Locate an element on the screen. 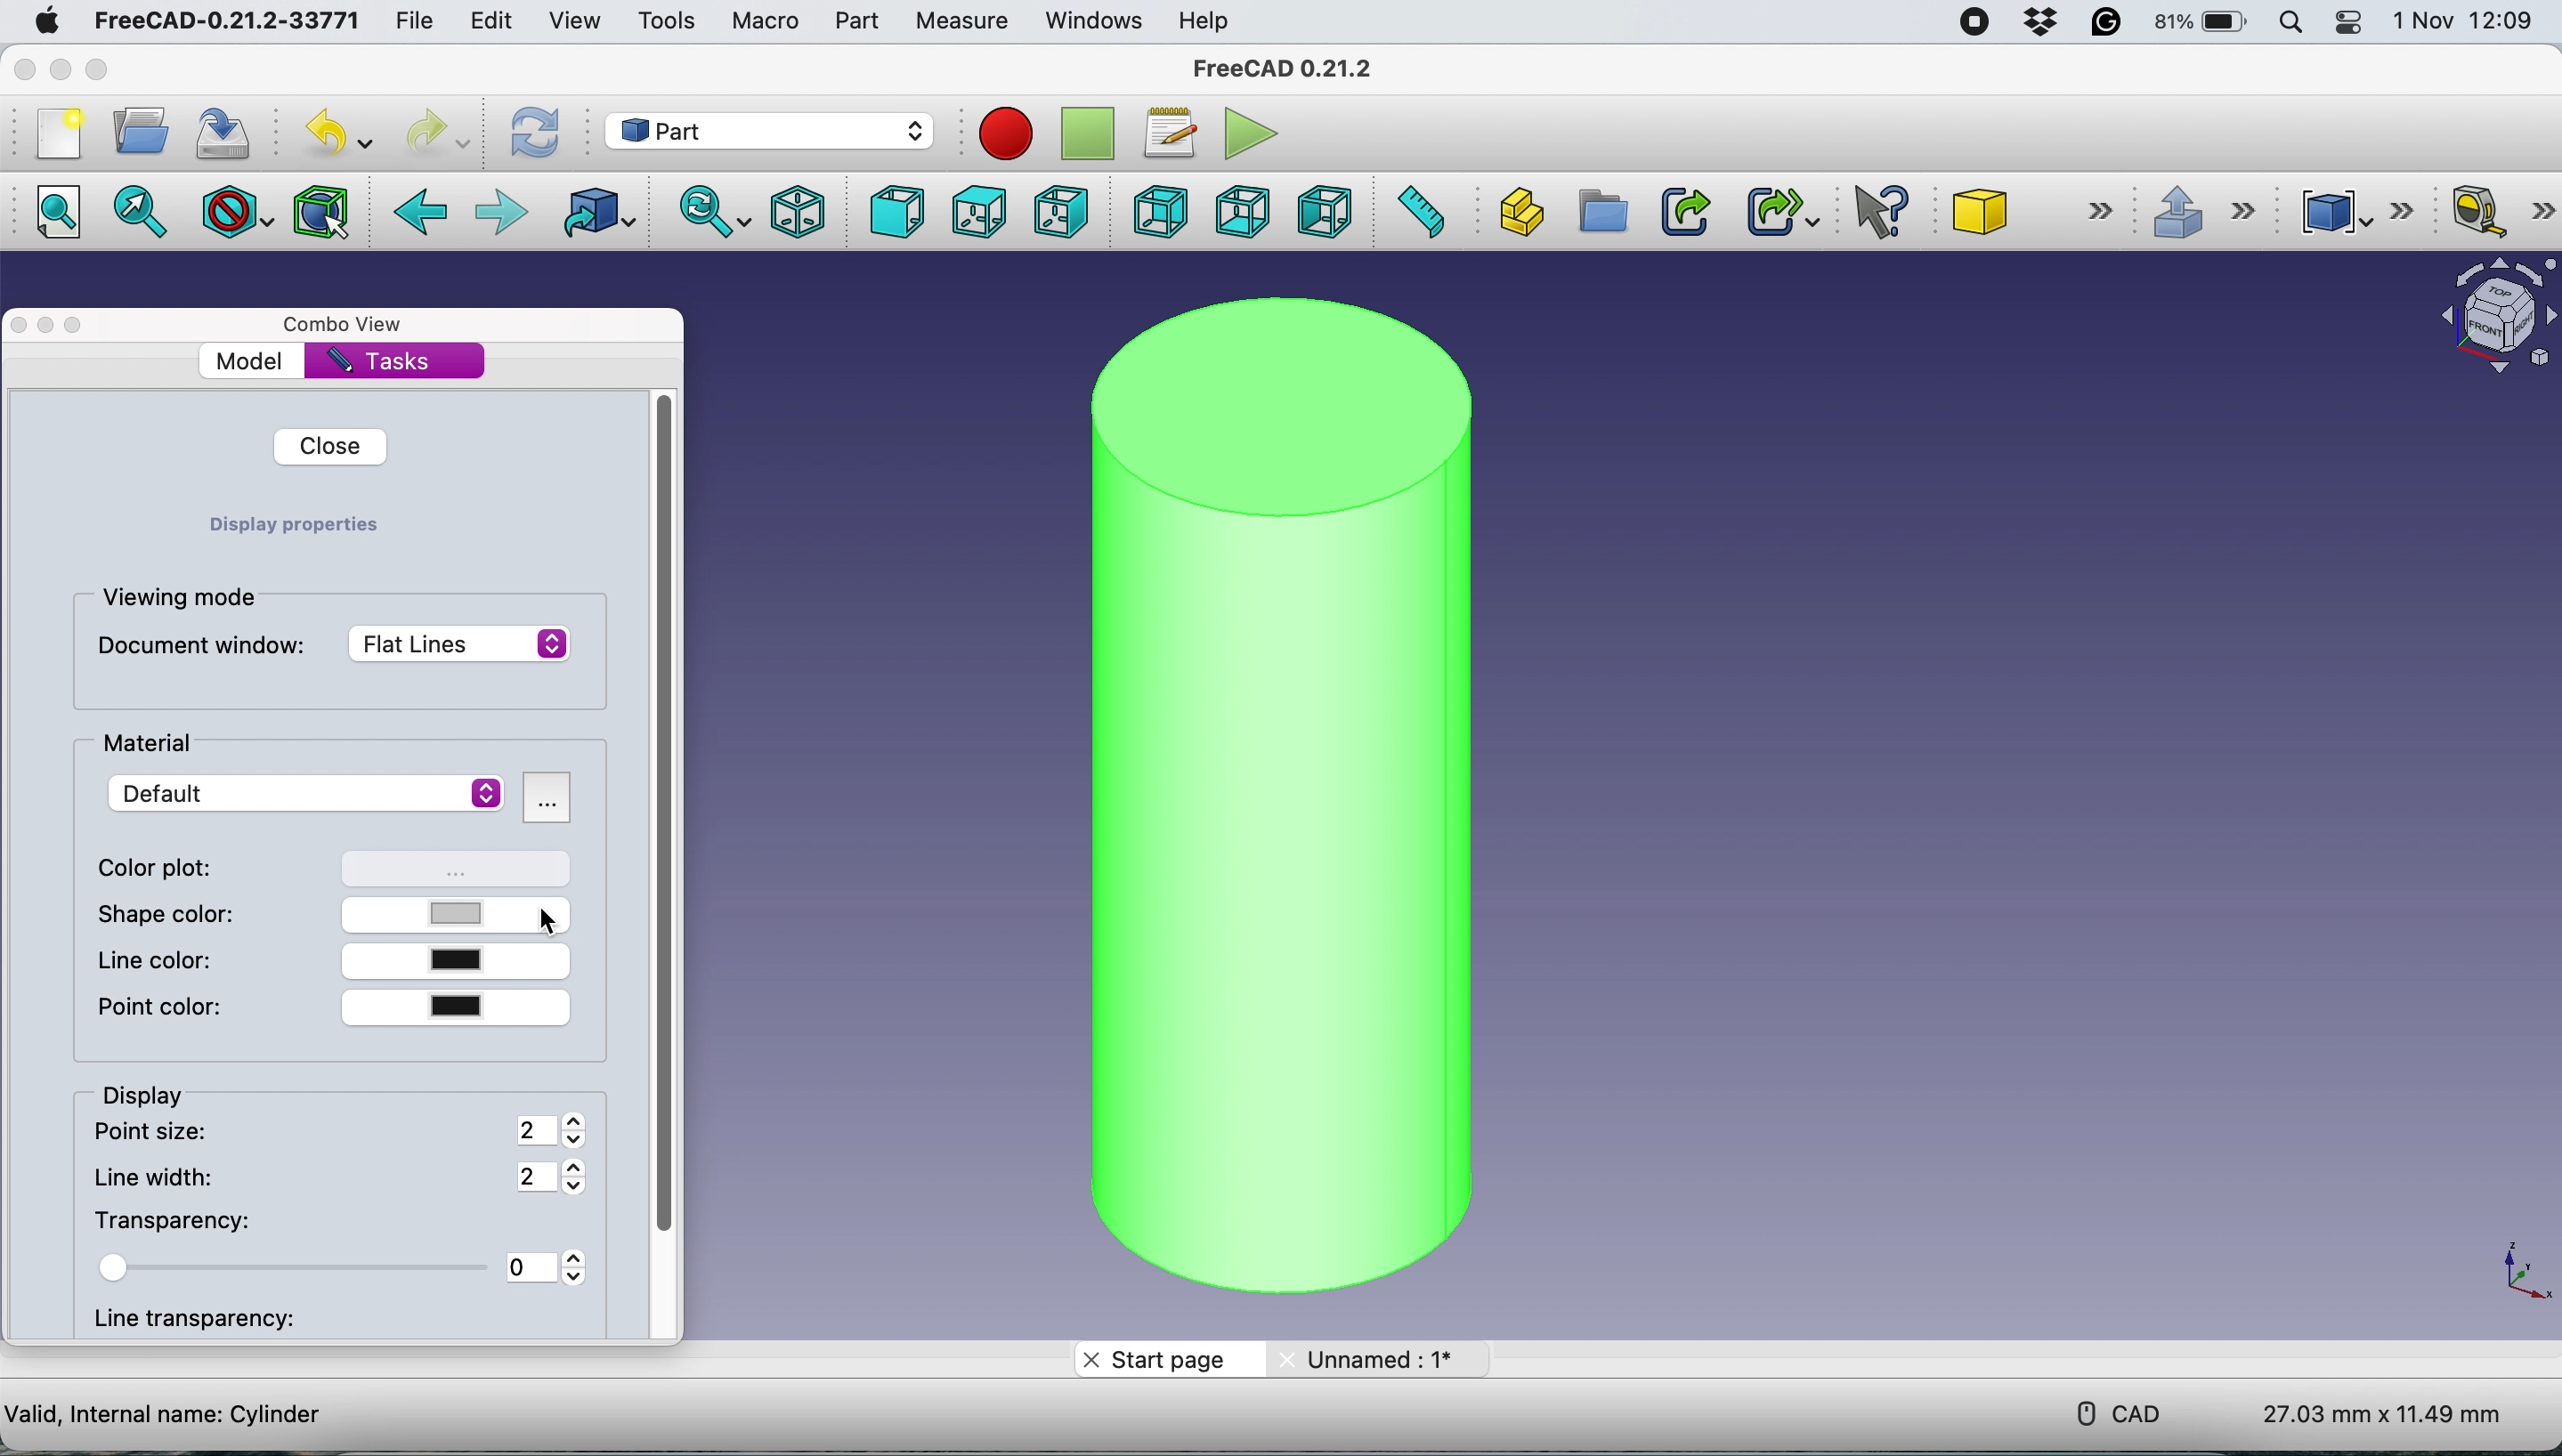 The image size is (2562, 1456). control center is located at coordinates (2353, 26).